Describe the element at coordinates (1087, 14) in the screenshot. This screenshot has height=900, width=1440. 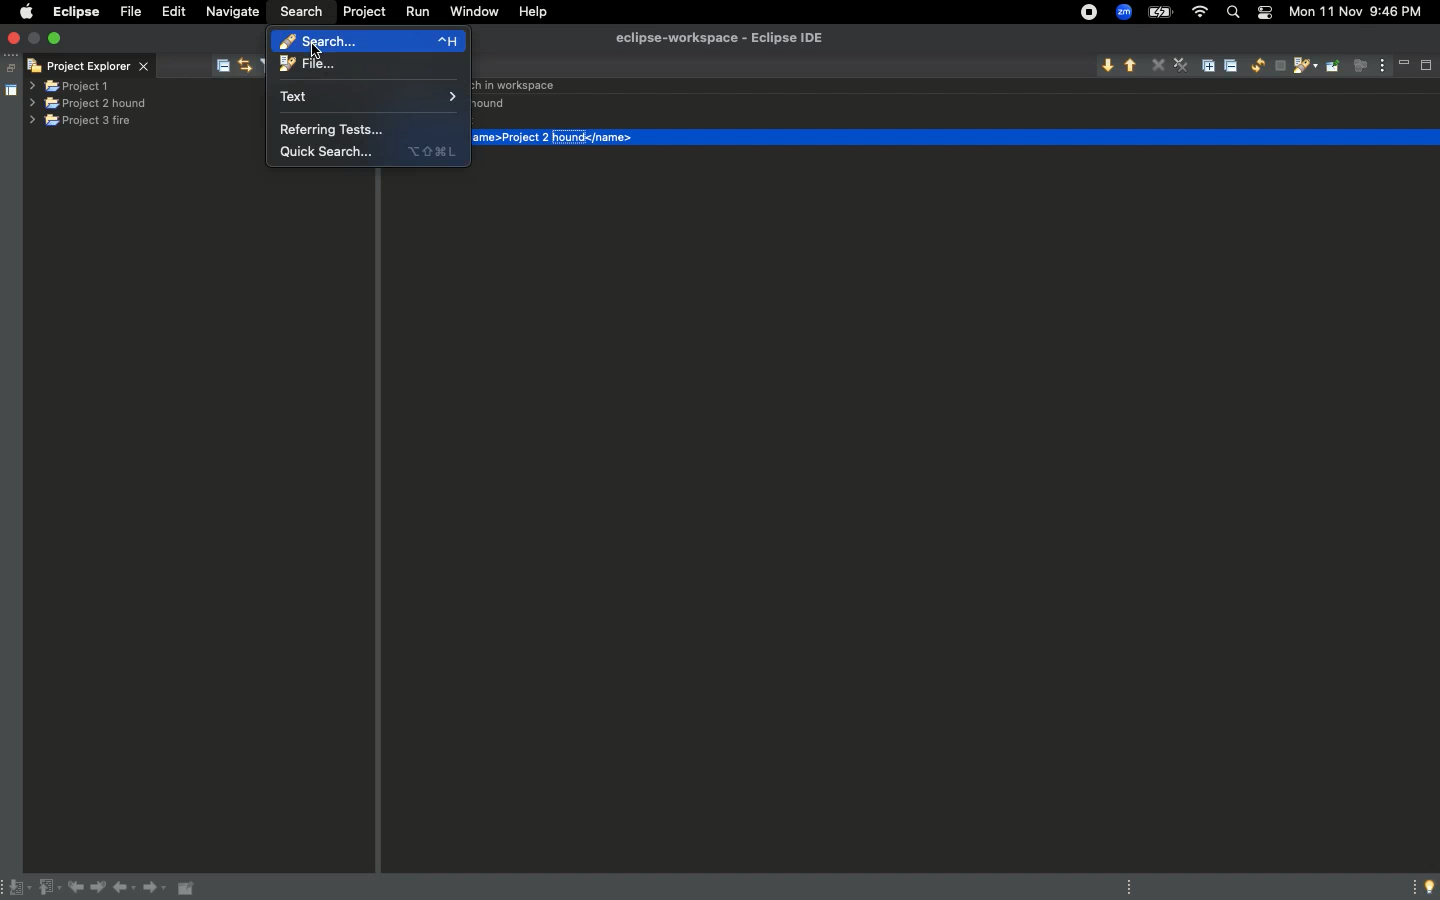
I see `Recording` at that location.